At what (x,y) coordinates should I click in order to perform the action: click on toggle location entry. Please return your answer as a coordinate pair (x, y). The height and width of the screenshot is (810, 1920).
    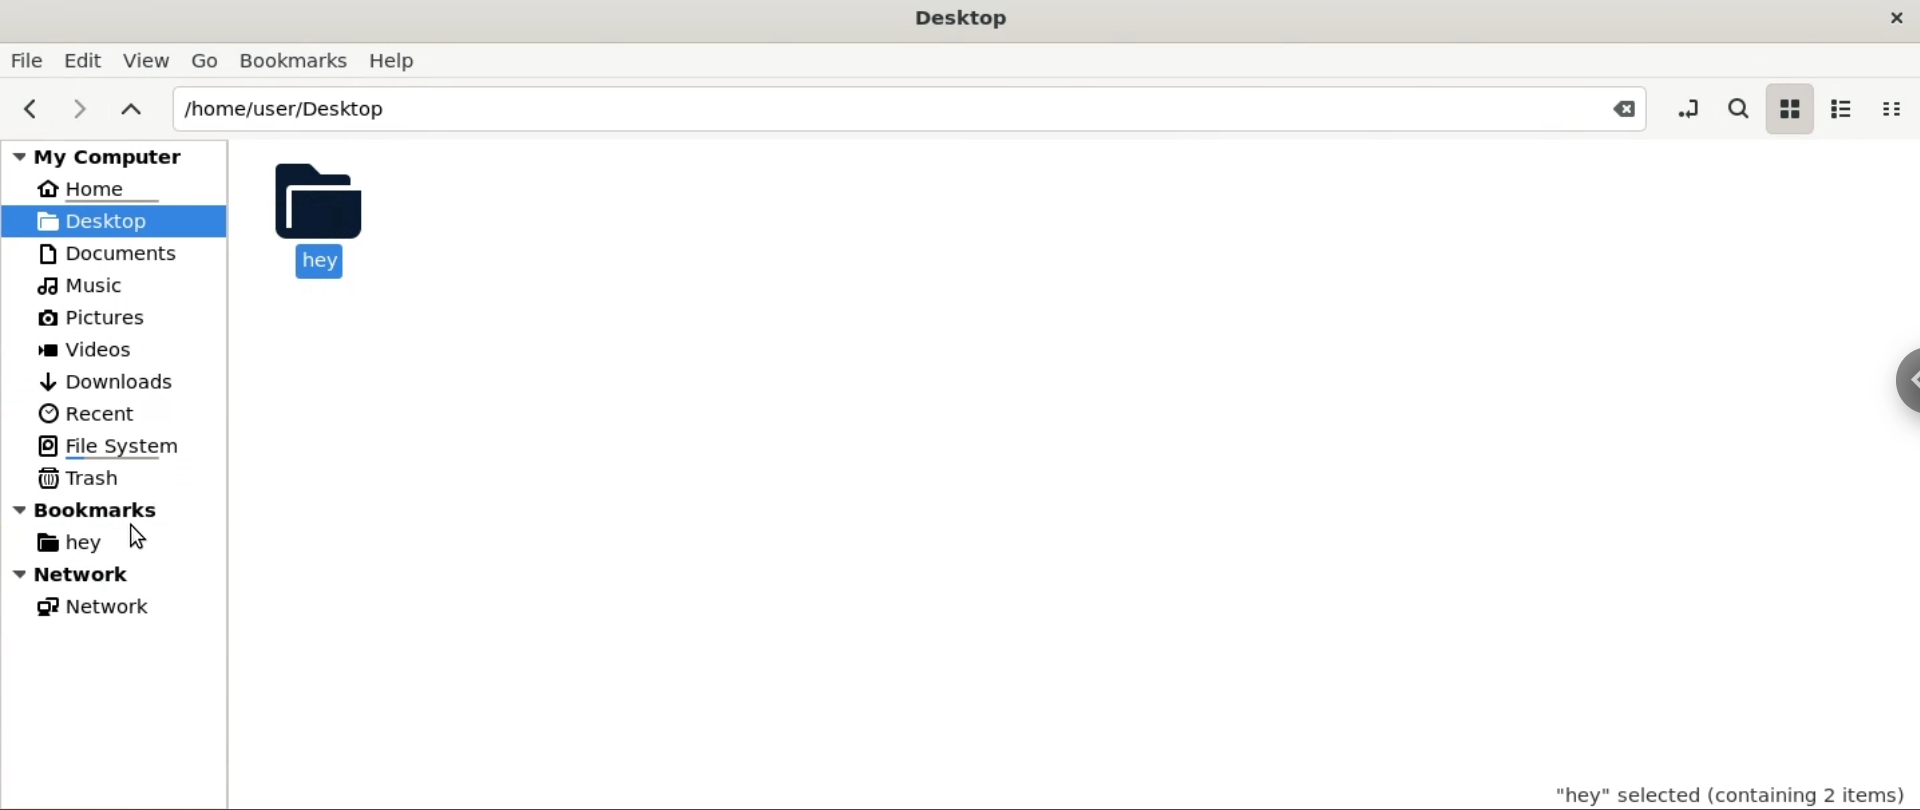
    Looking at the image, I should click on (1683, 109).